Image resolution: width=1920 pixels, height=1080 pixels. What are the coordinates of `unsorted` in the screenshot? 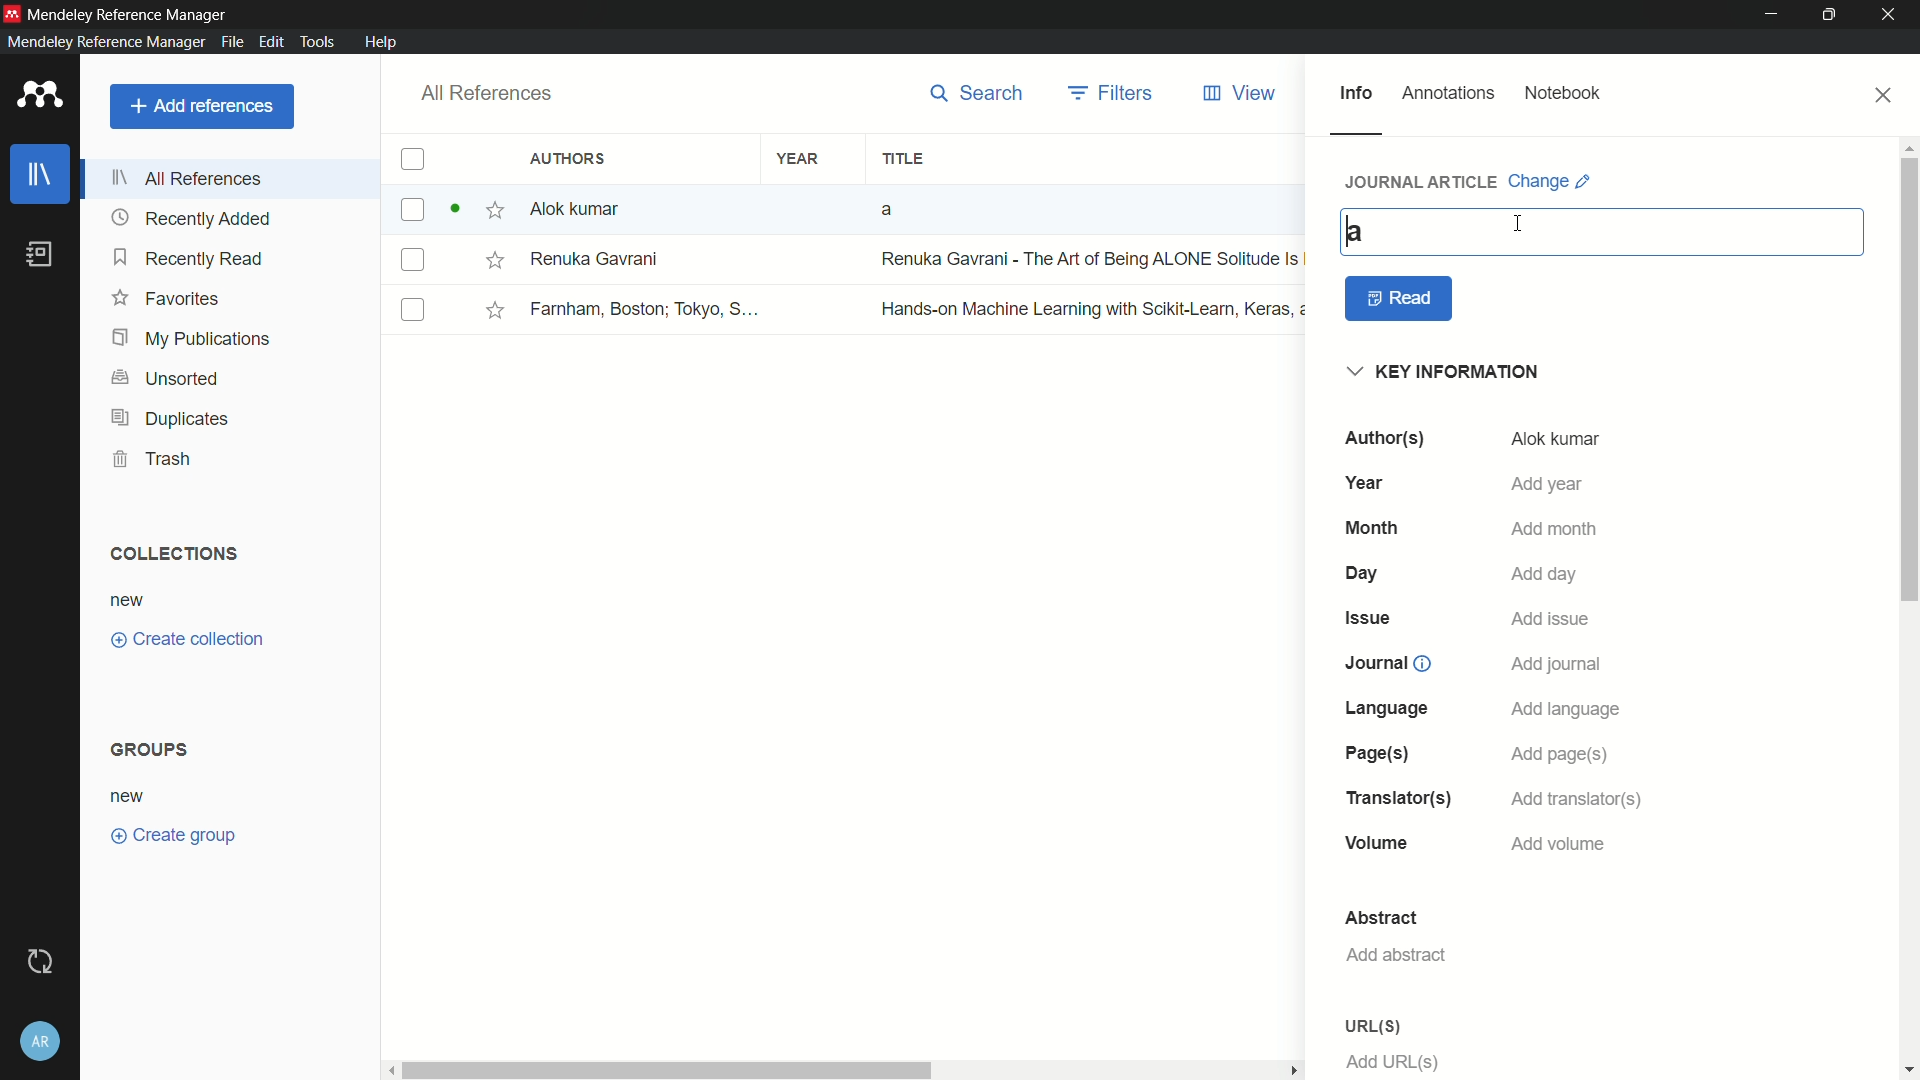 It's located at (167, 380).